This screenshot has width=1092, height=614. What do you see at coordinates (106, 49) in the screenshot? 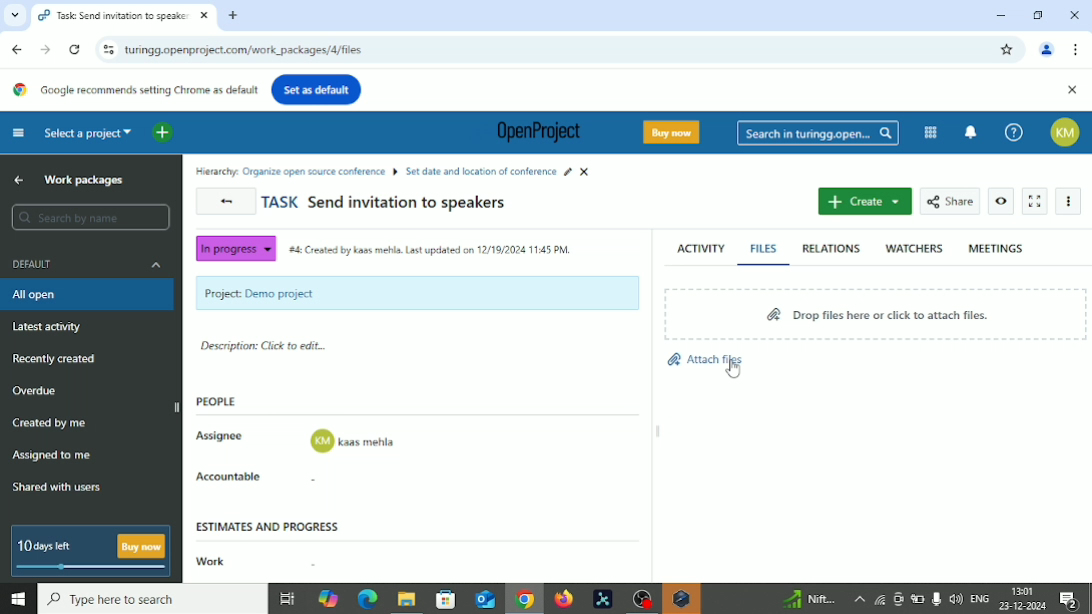
I see `View site information` at bounding box center [106, 49].